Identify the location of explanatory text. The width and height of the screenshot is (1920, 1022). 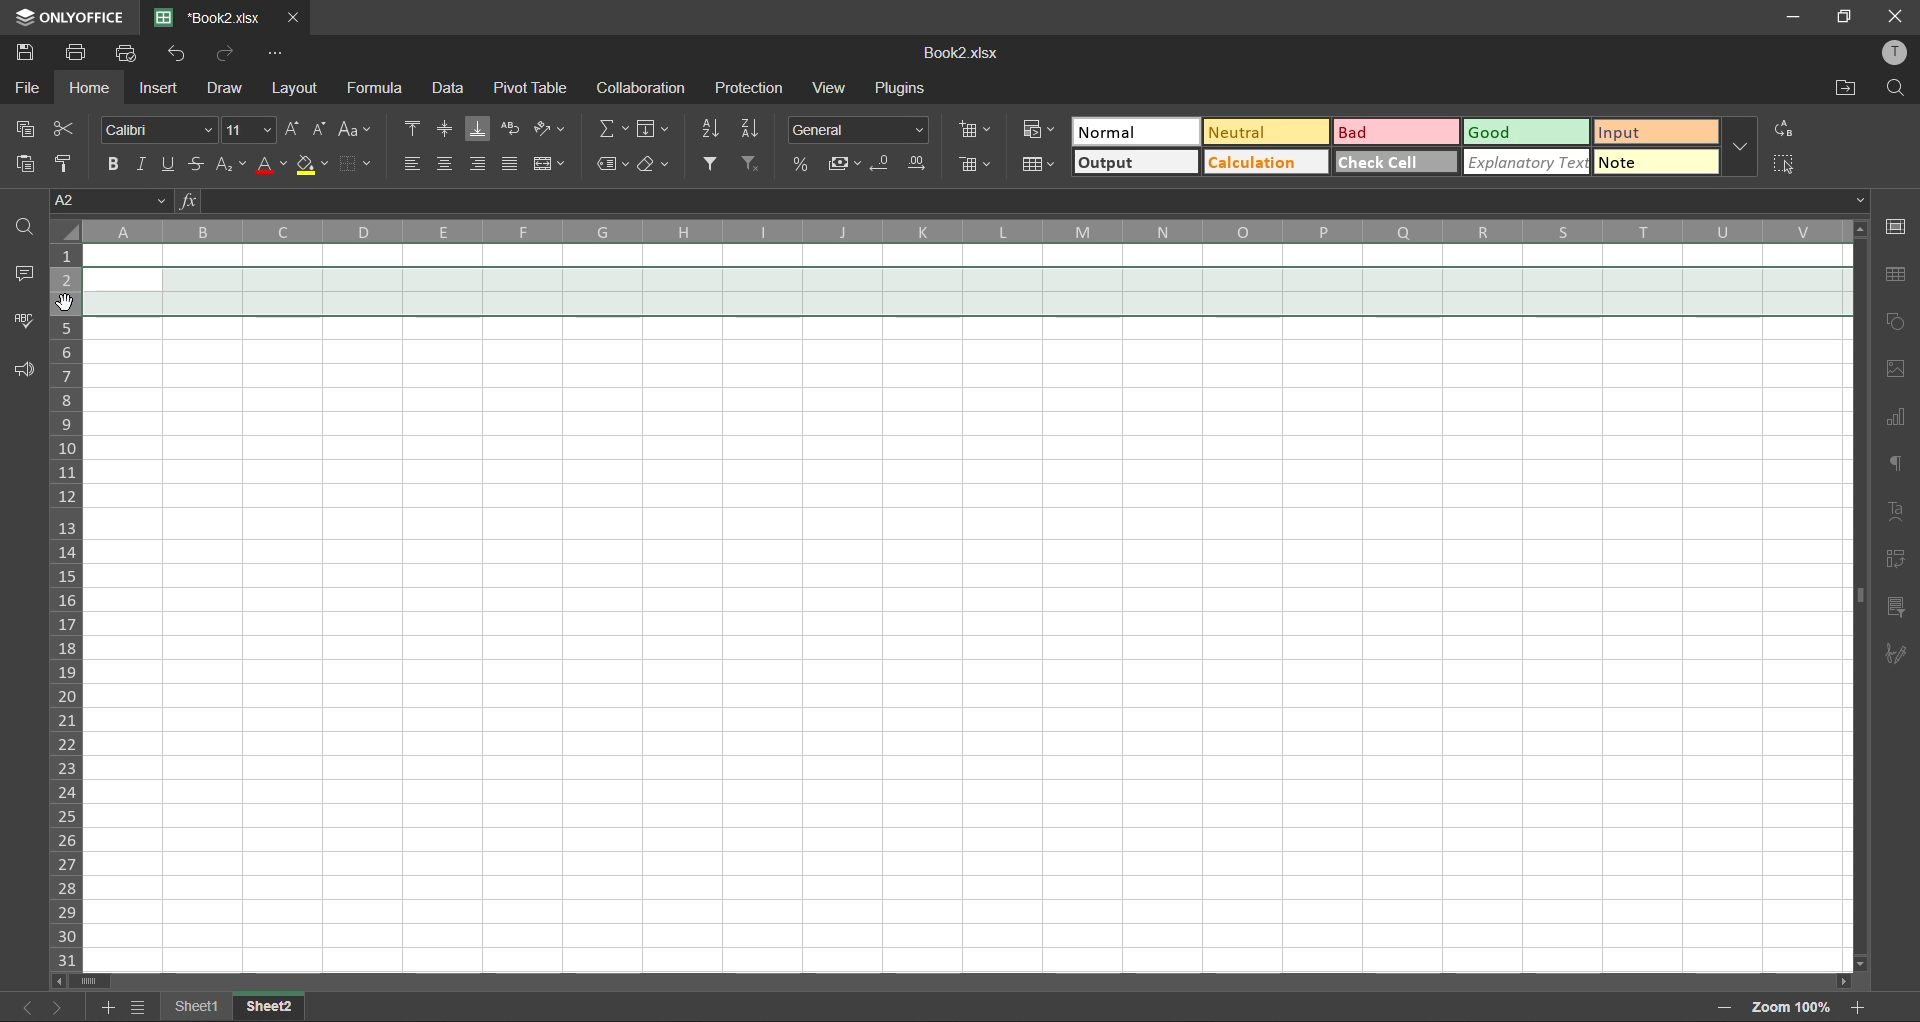
(1526, 164).